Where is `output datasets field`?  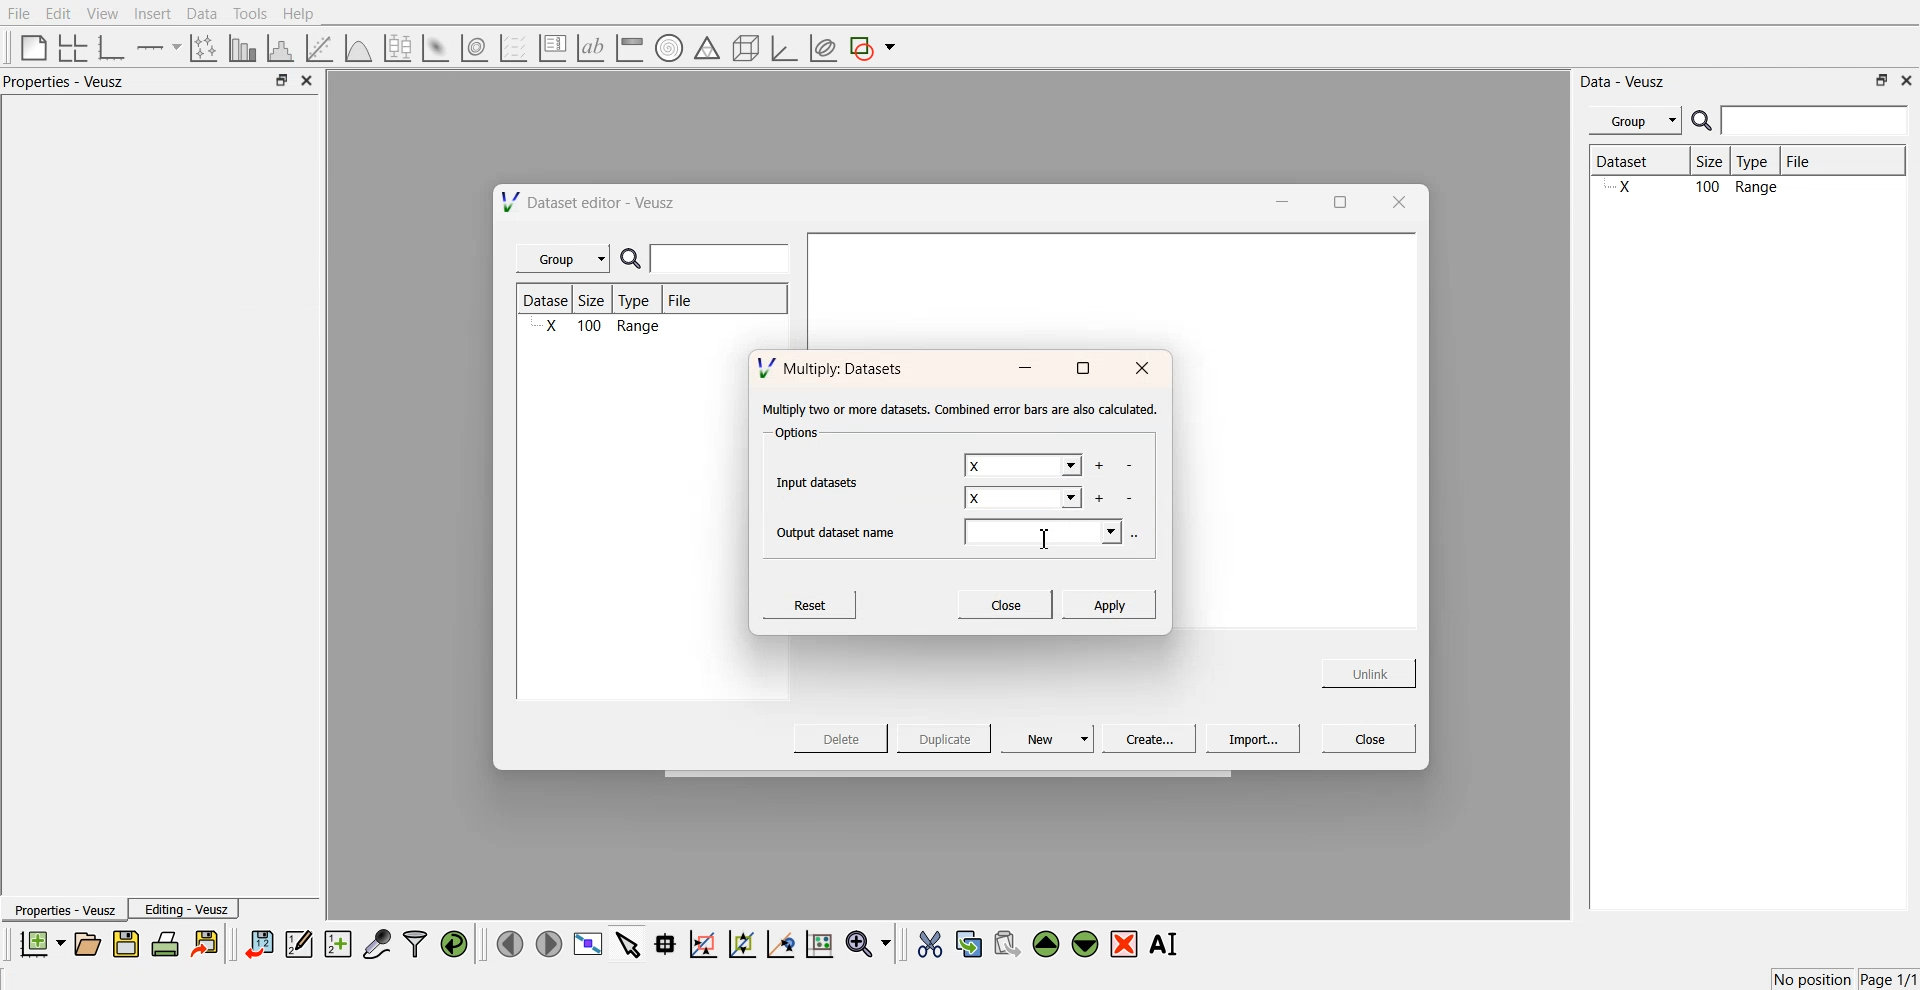 output datasets field is located at coordinates (1046, 534).